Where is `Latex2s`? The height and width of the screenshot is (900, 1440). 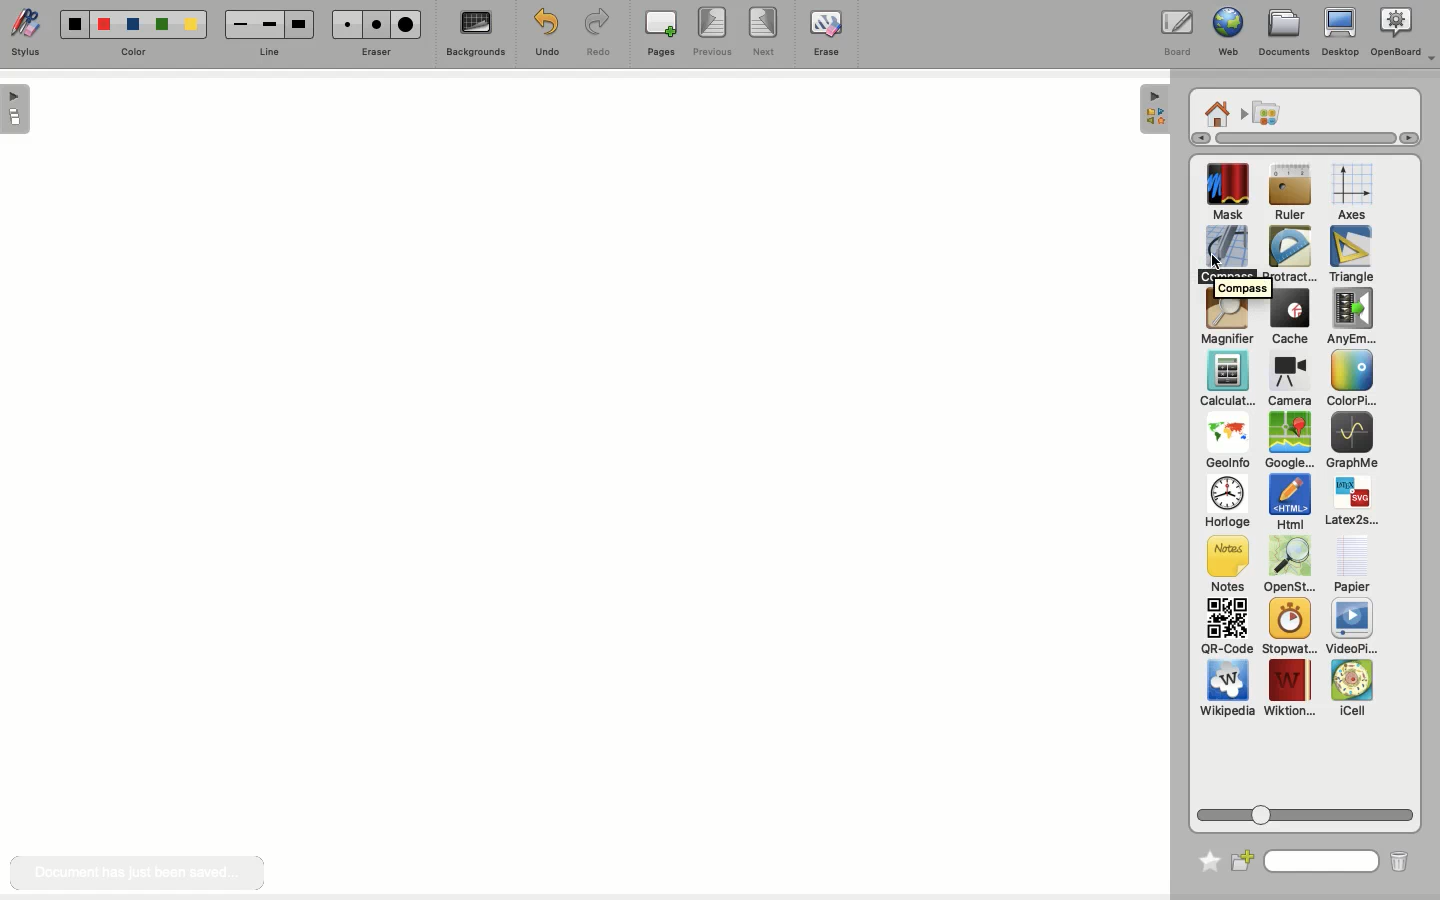
Latex2s is located at coordinates (1352, 502).